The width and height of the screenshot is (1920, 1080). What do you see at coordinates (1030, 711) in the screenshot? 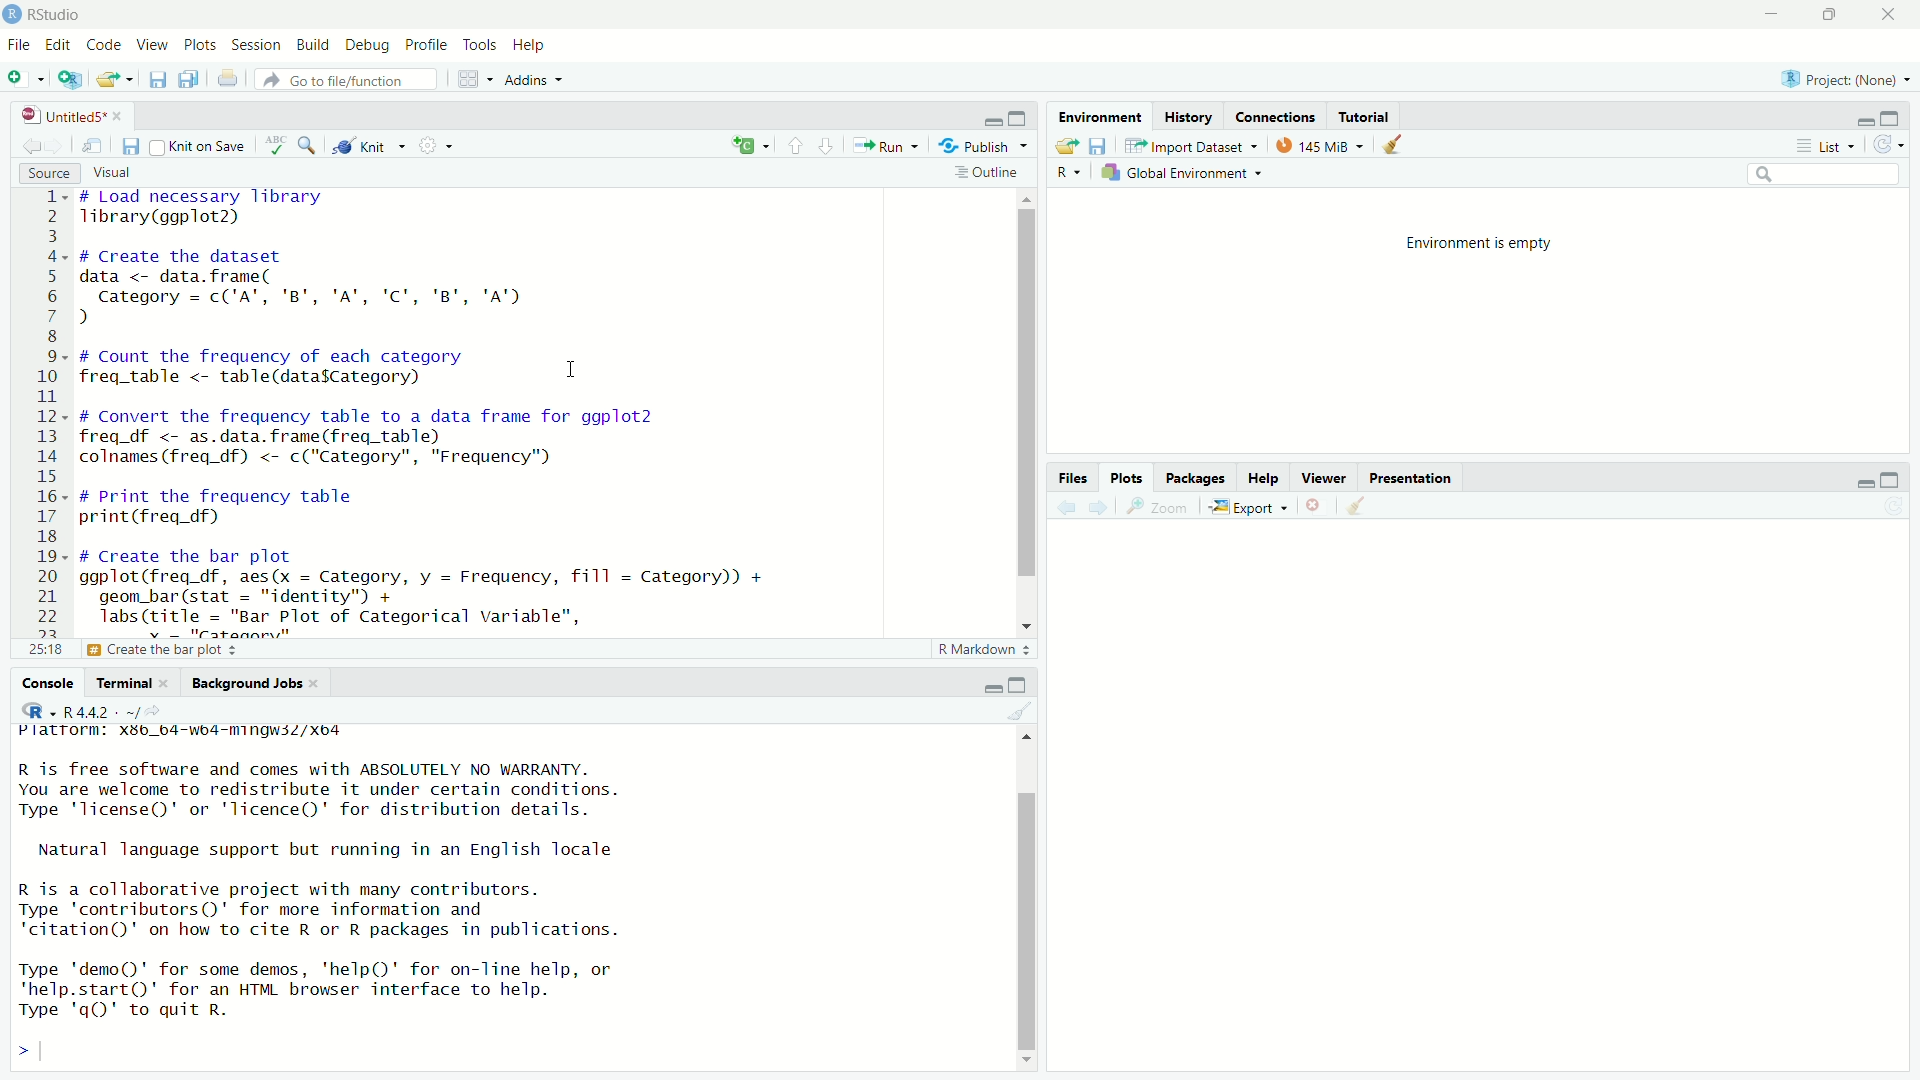
I see `clear console` at bounding box center [1030, 711].